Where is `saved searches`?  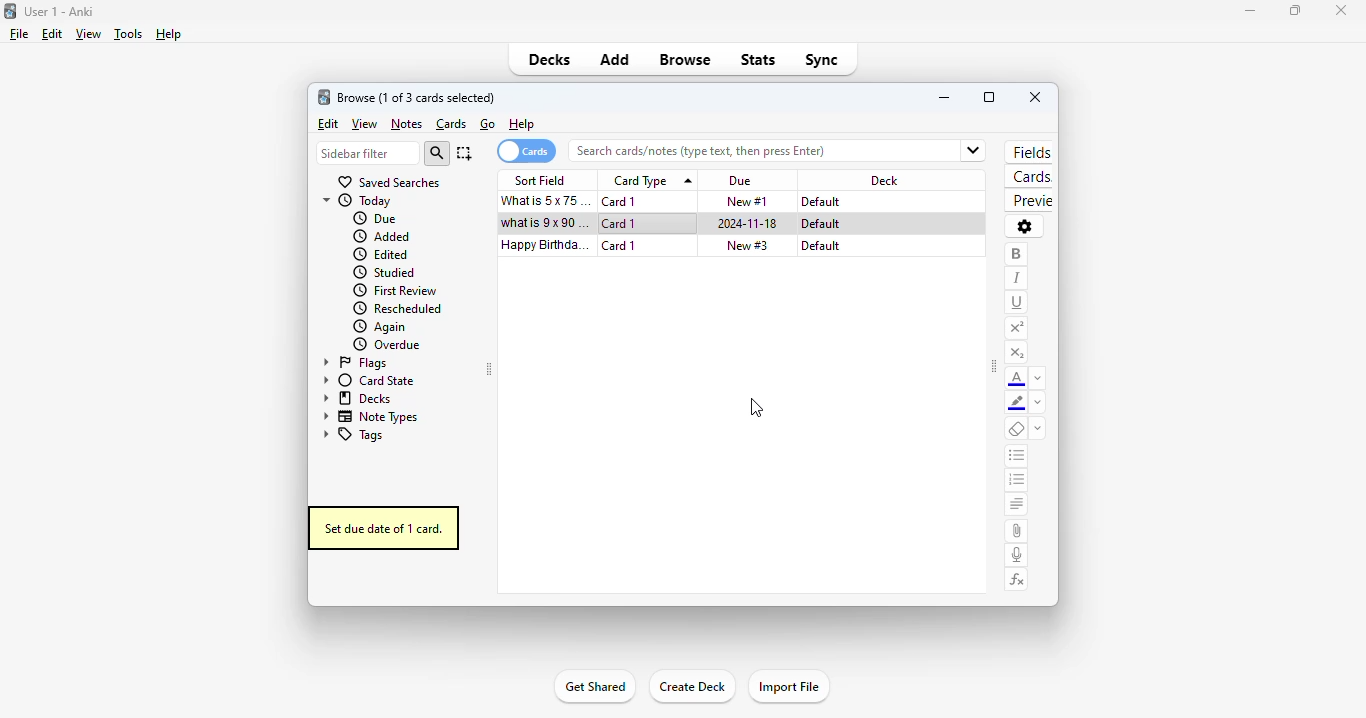 saved searches is located at coordinates (390, 183).